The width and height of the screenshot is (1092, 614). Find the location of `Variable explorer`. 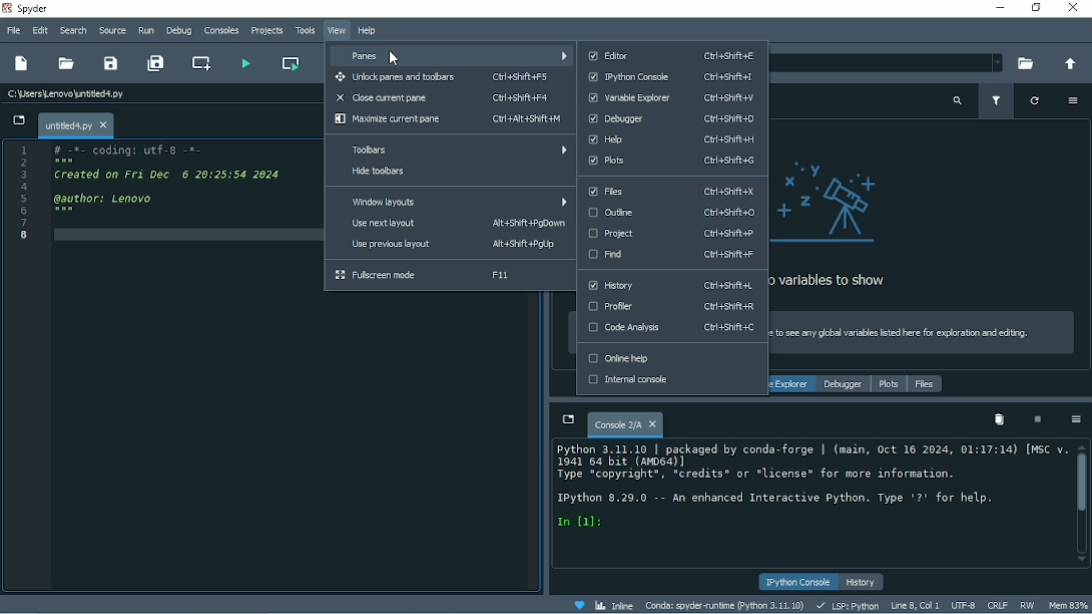

Variable explorer is located at coordinates (793, 384).